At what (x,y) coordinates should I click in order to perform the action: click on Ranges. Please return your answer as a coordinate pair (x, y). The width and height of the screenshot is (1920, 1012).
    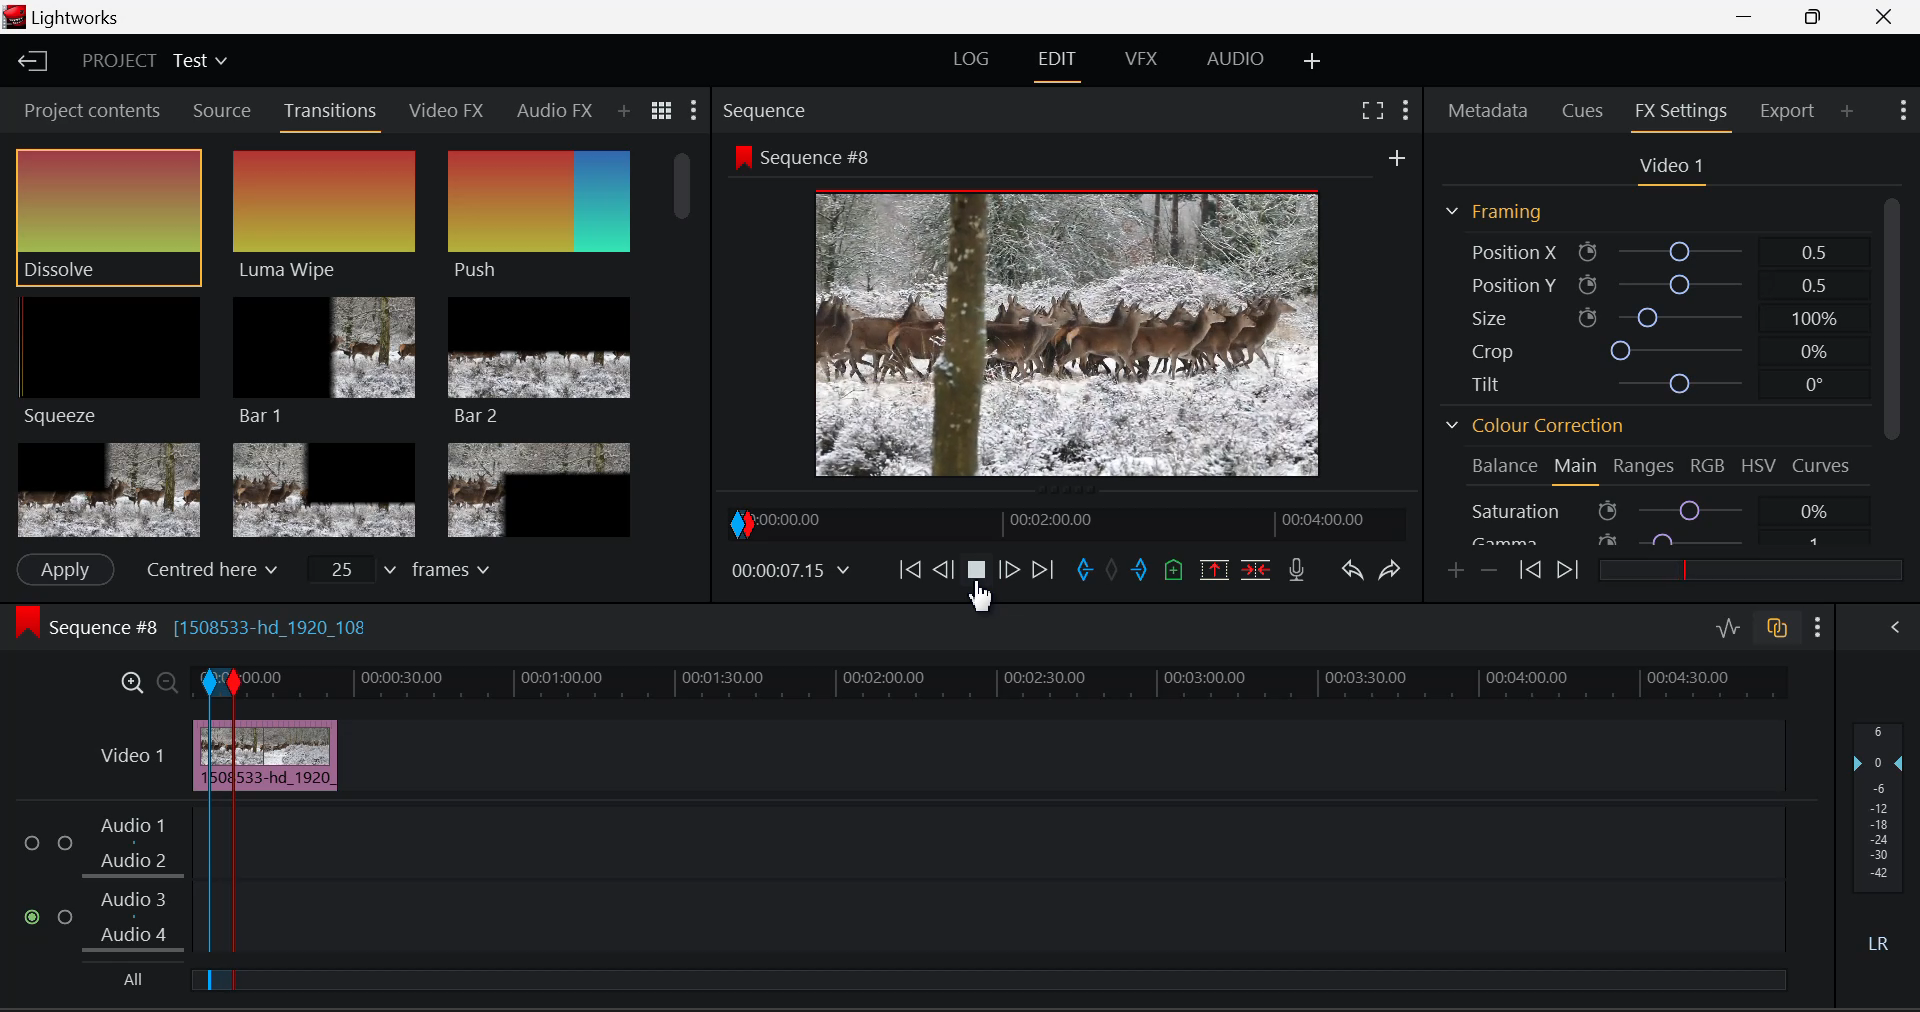
    Looking at the image, I should click on (1644, 468).